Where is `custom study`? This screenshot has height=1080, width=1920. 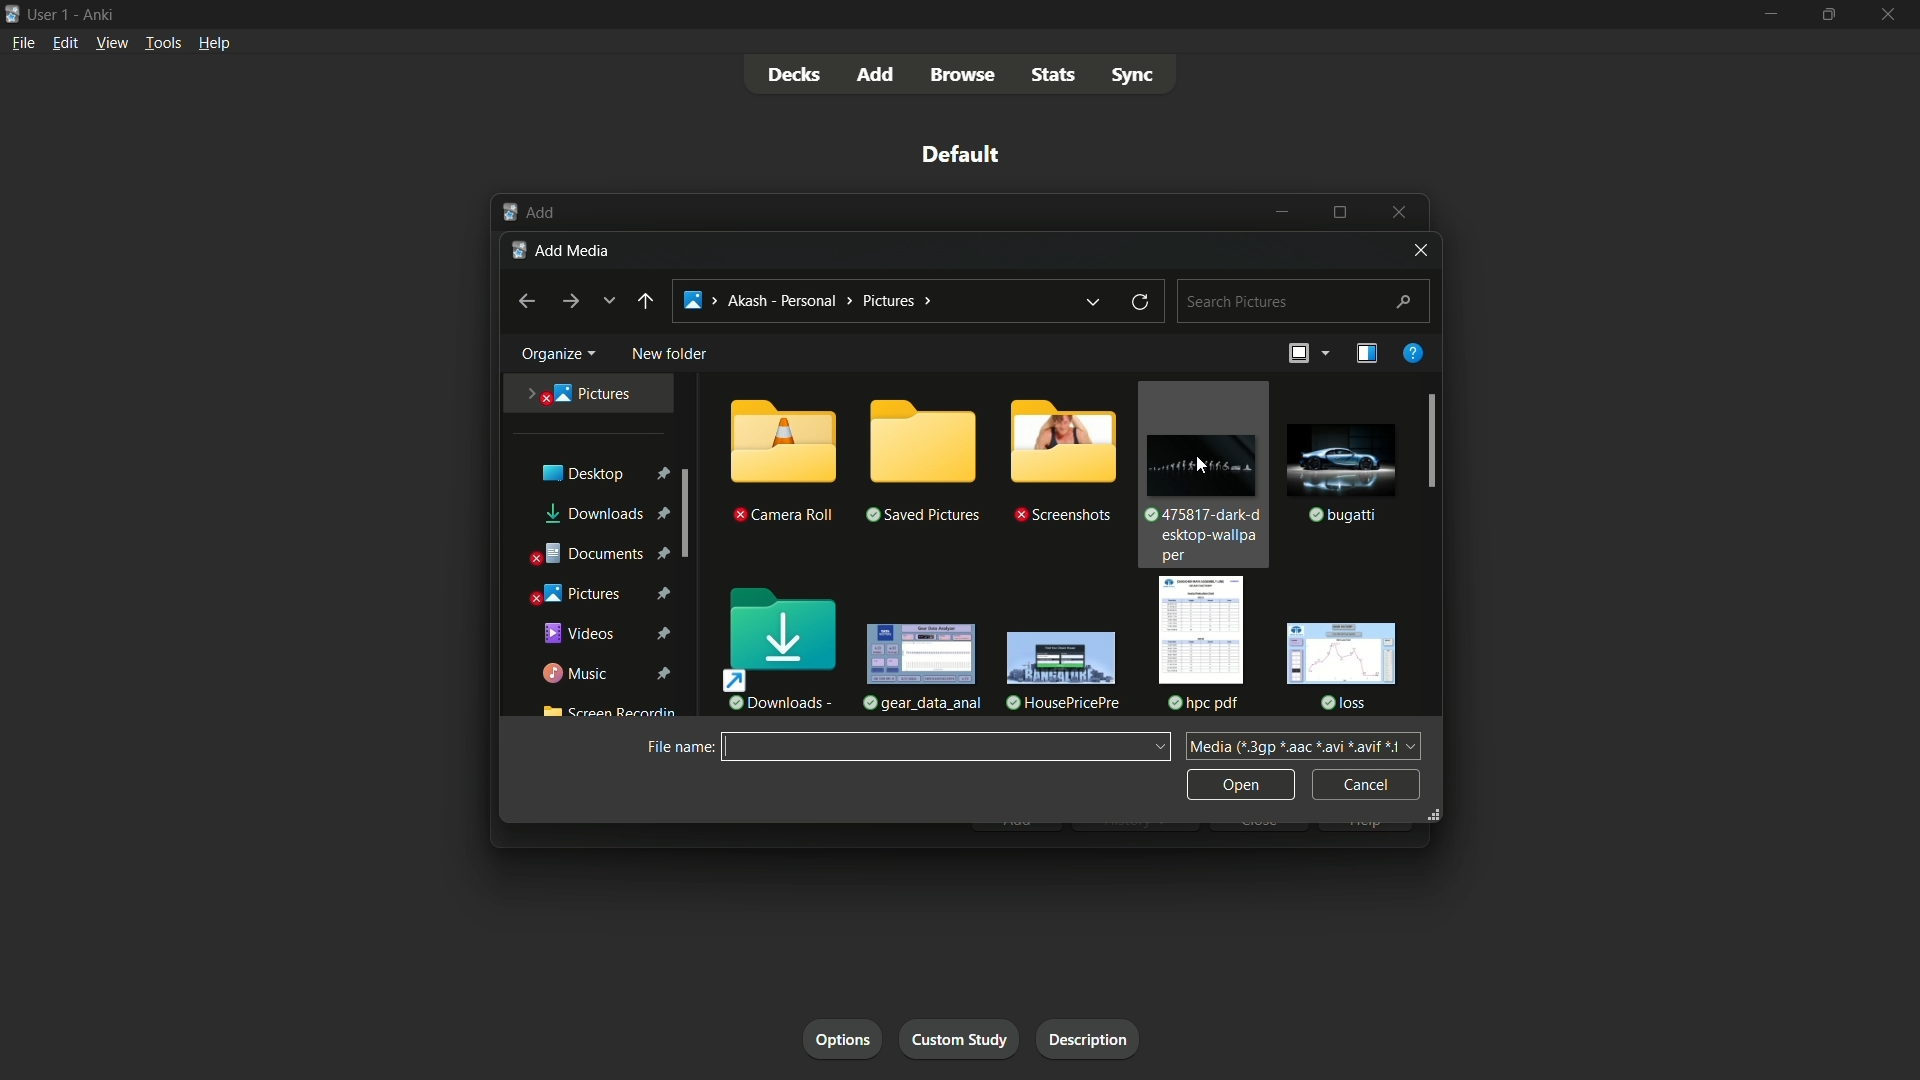 custom study is located at coordinates (962, 1037).